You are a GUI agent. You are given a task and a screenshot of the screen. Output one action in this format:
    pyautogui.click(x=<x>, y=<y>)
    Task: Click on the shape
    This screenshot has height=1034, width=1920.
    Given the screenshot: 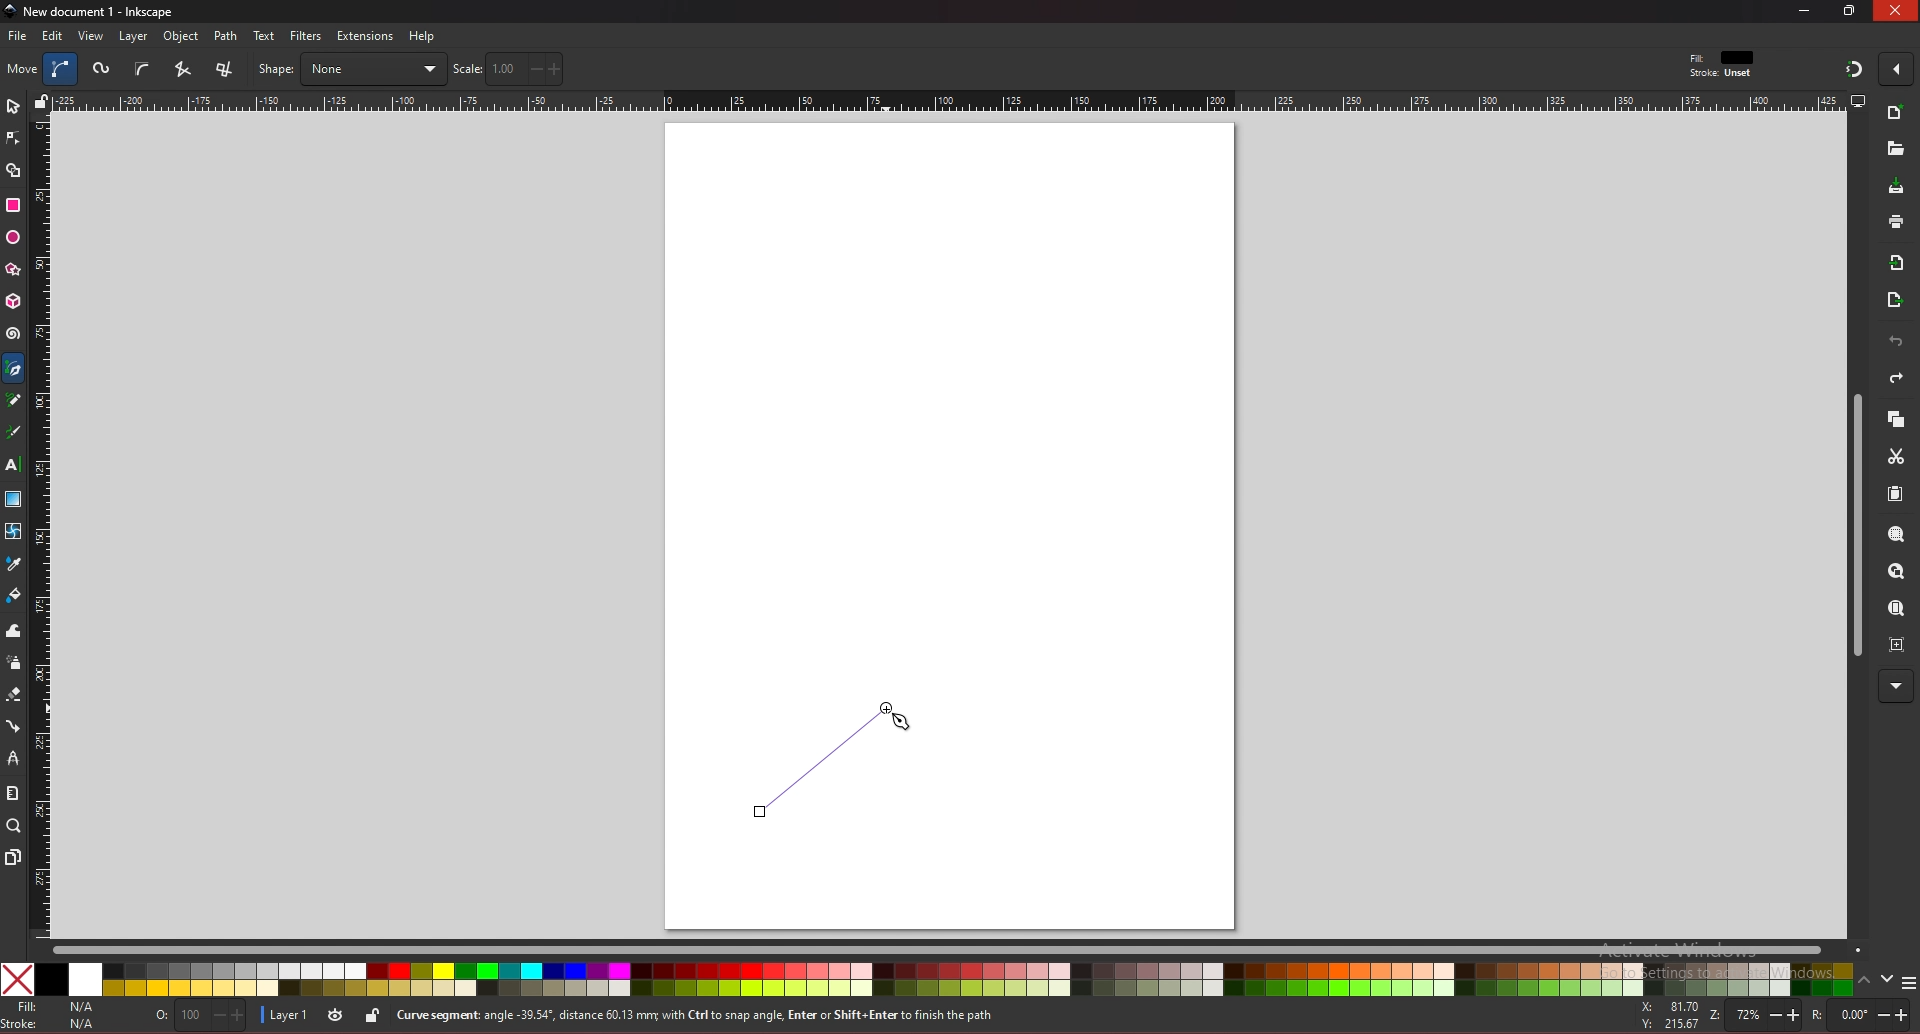 What is the action you would take?
    pyautogui.click(x=351, y=69)
    